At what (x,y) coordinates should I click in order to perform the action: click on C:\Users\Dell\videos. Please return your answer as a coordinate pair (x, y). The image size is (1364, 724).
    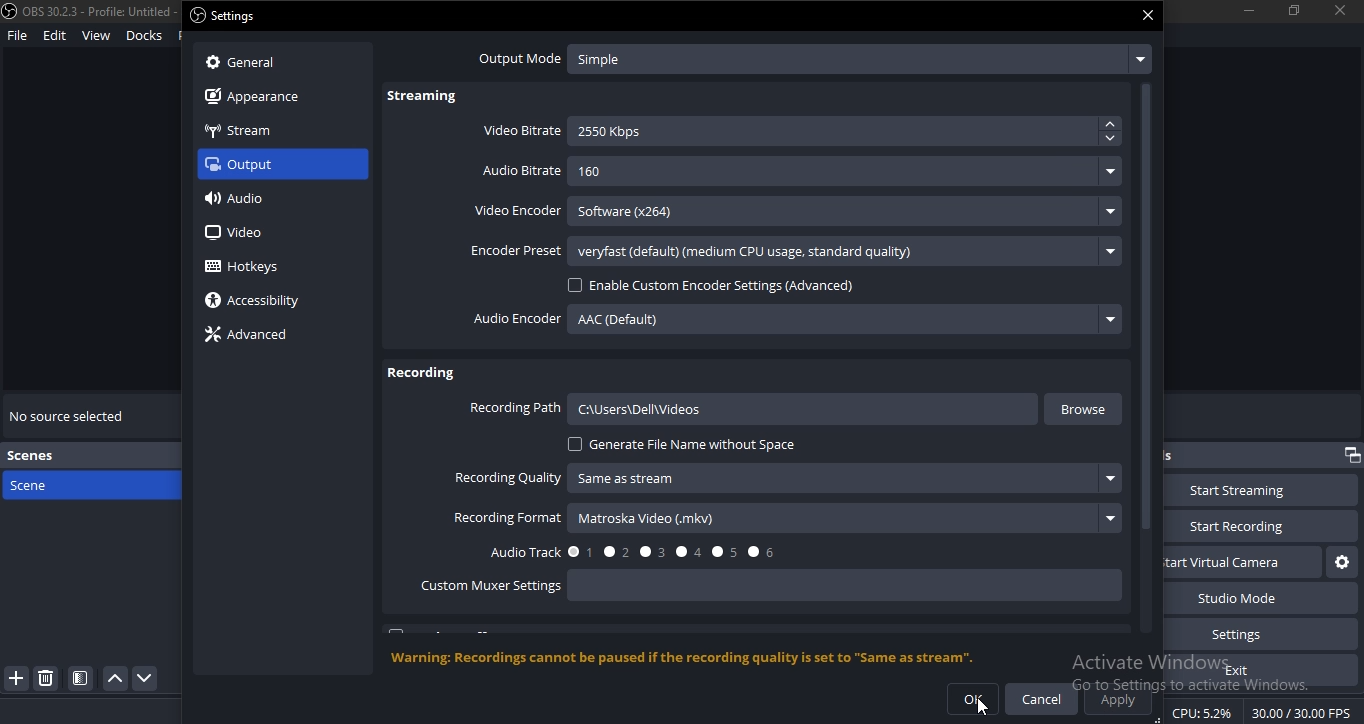
    Looking at the image, I should click on (804, 408).